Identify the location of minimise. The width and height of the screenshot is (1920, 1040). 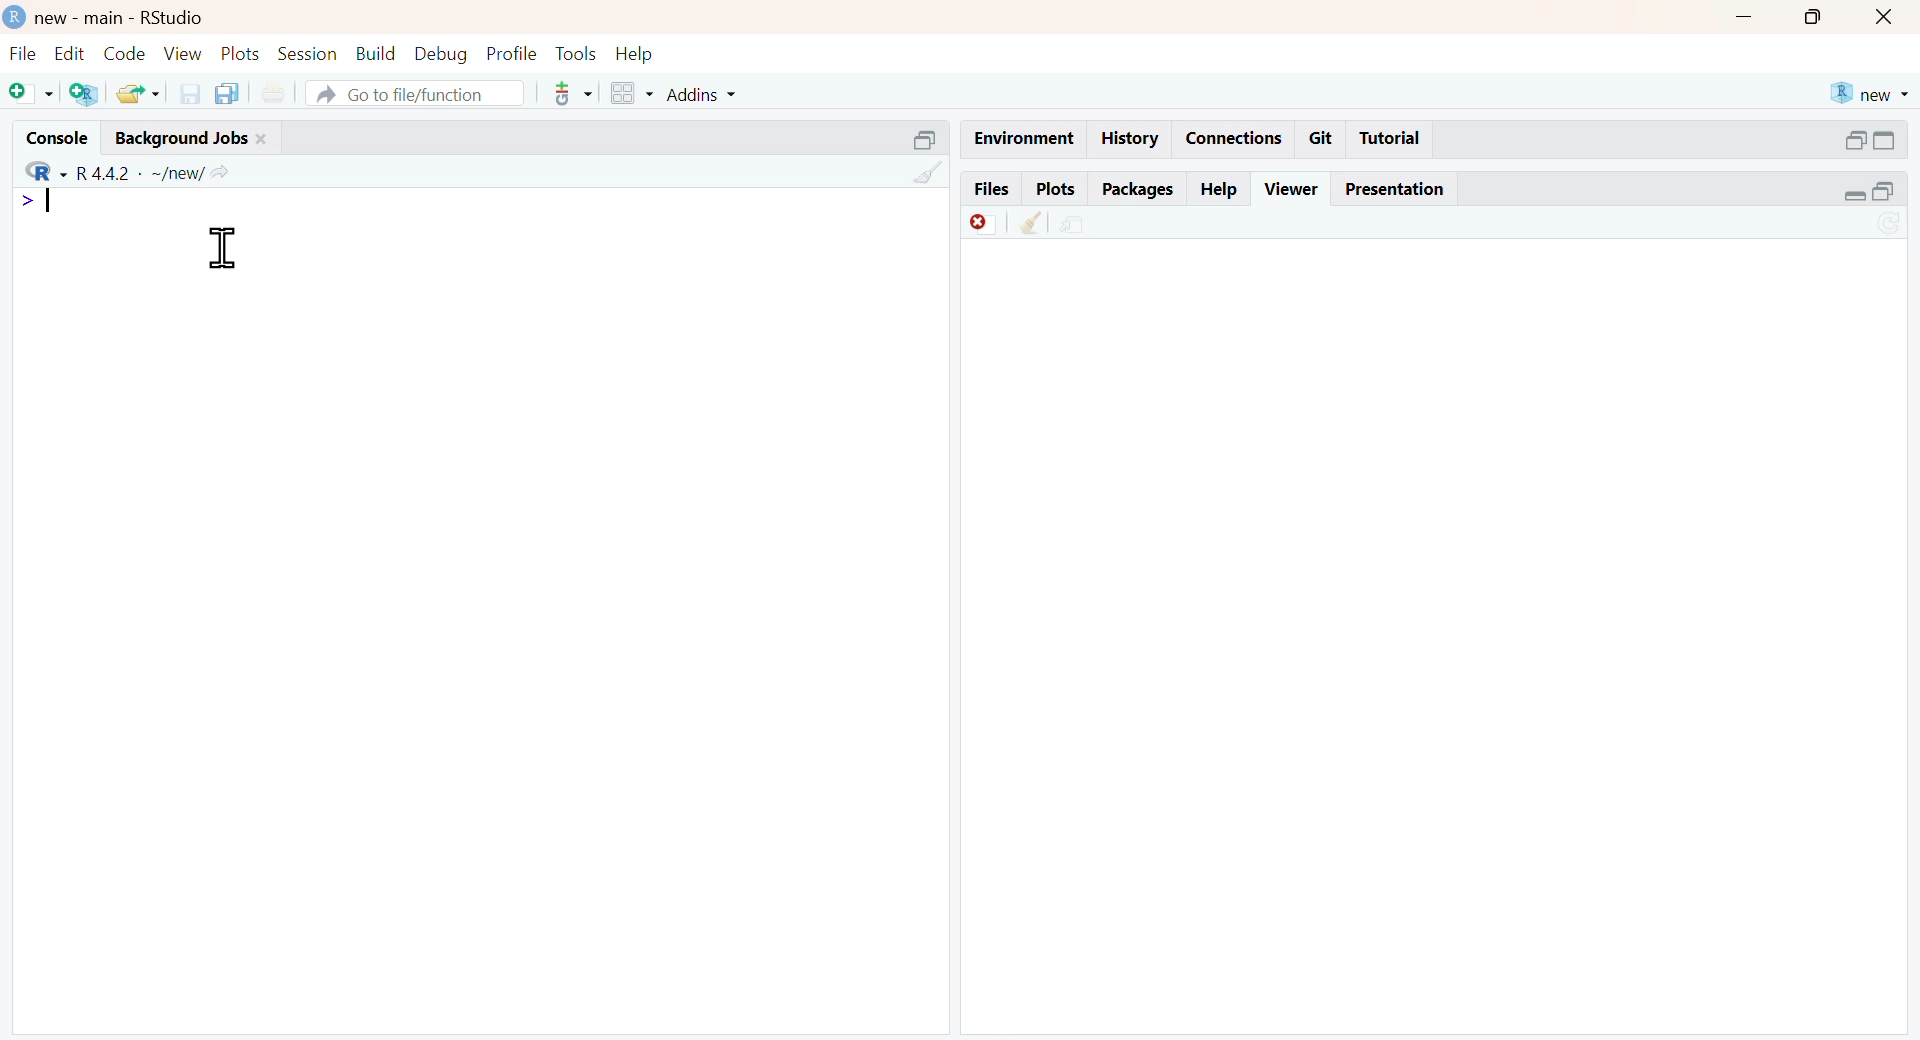
(1746, 16).